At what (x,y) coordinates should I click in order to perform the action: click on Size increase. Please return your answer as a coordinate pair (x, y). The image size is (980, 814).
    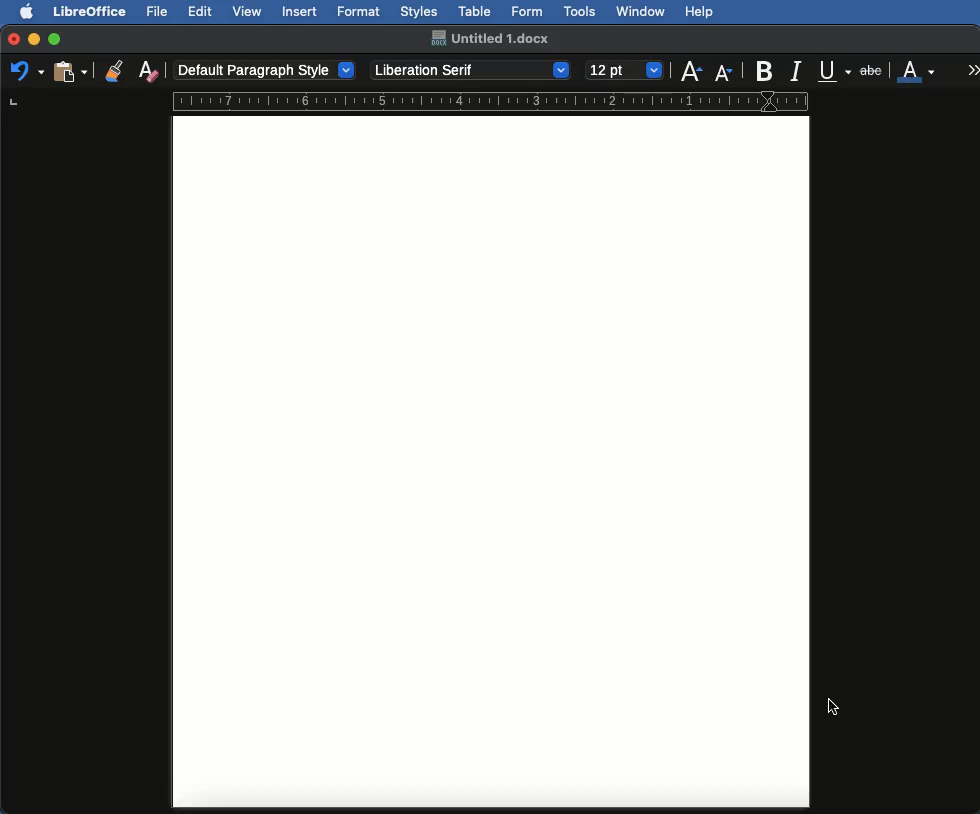
    Looking at the image, I should click on (690, 69).